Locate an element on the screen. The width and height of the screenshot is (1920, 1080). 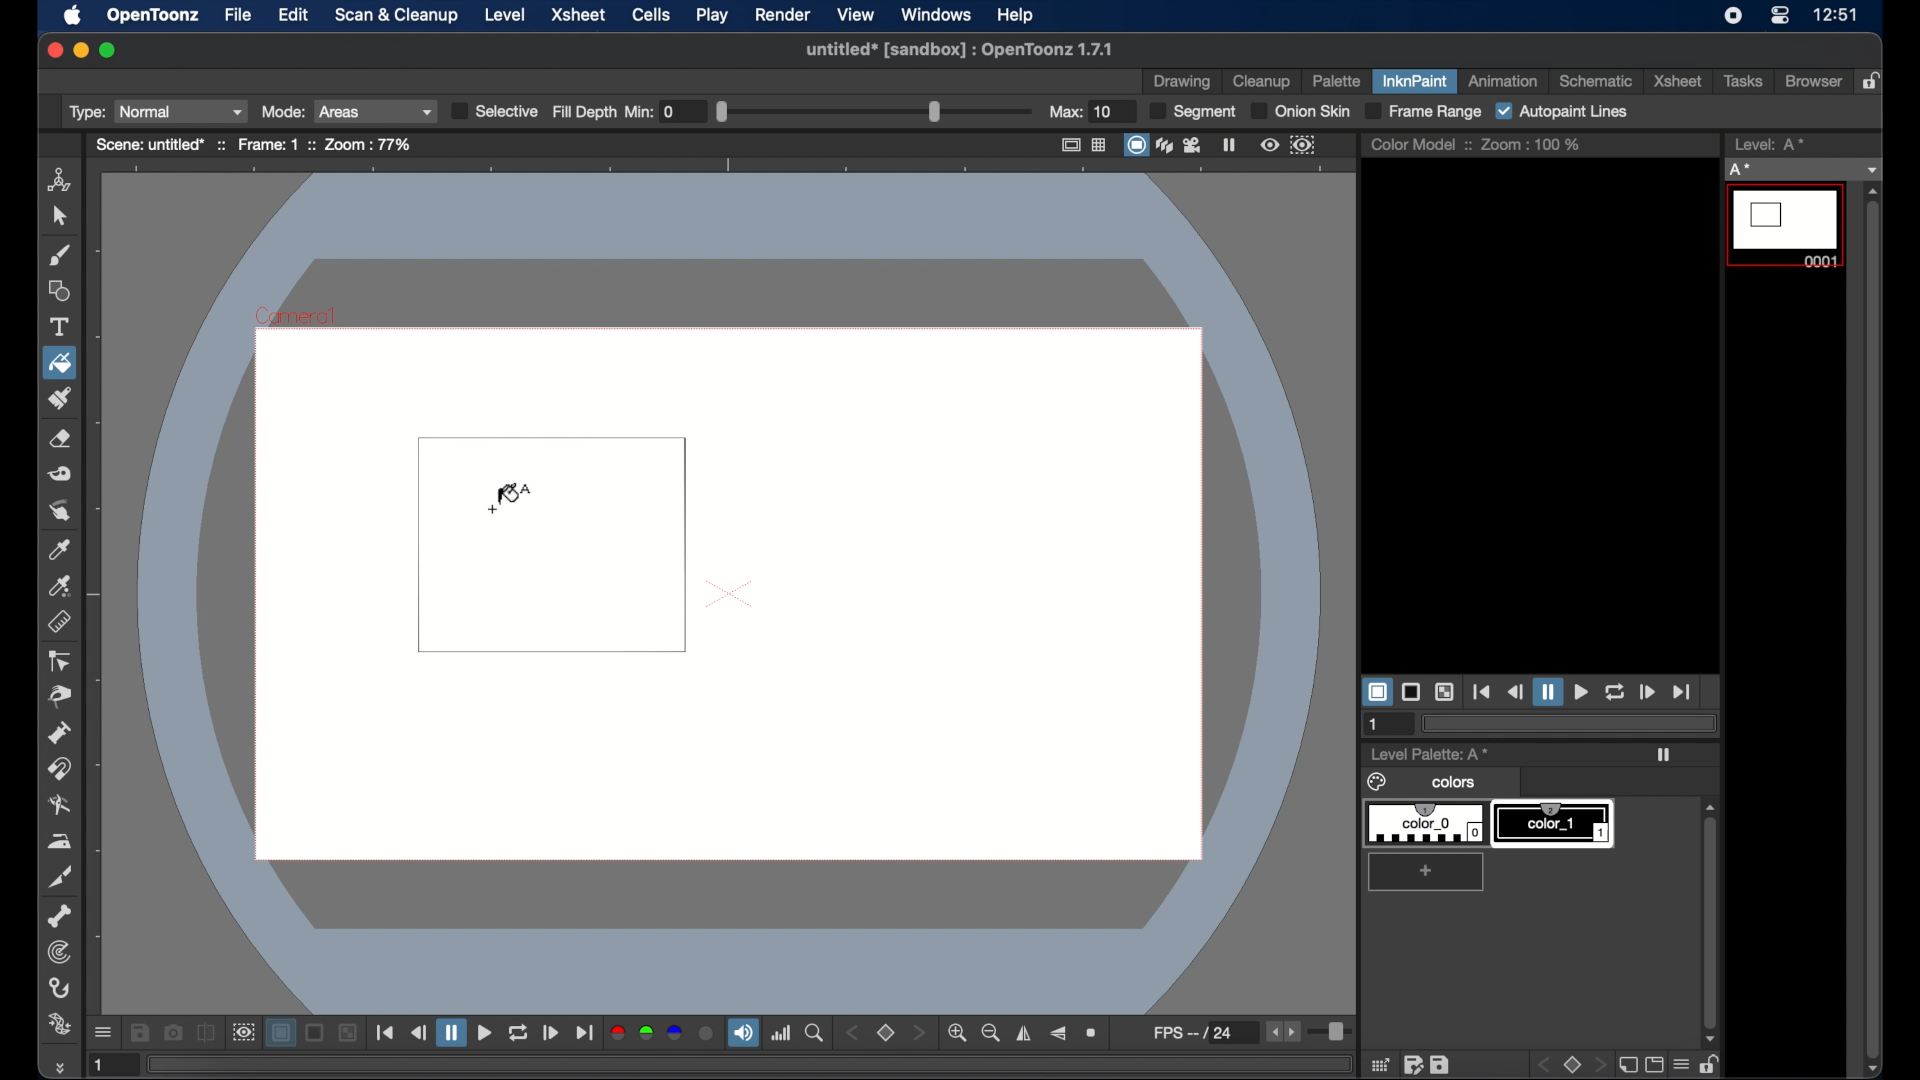
play is located at coordinates (1580, 693).